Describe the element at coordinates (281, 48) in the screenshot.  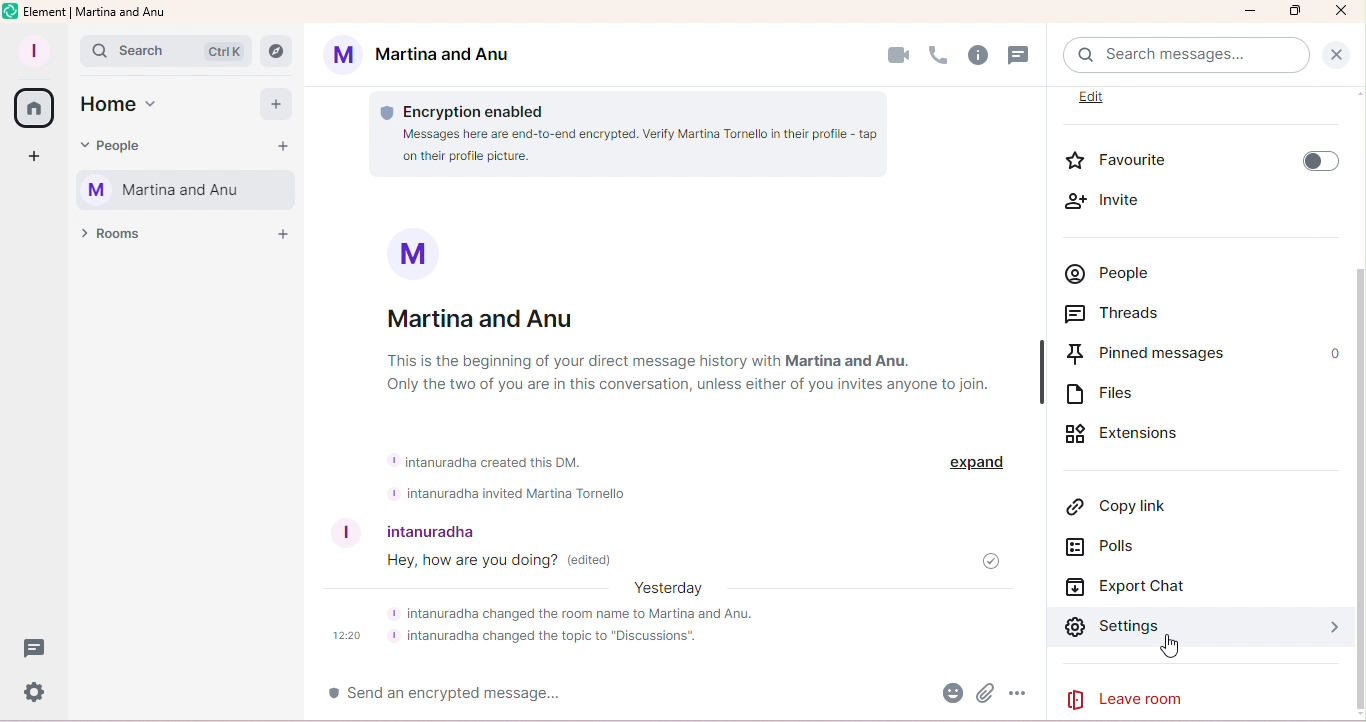
I see `Explore rooms` at that location.